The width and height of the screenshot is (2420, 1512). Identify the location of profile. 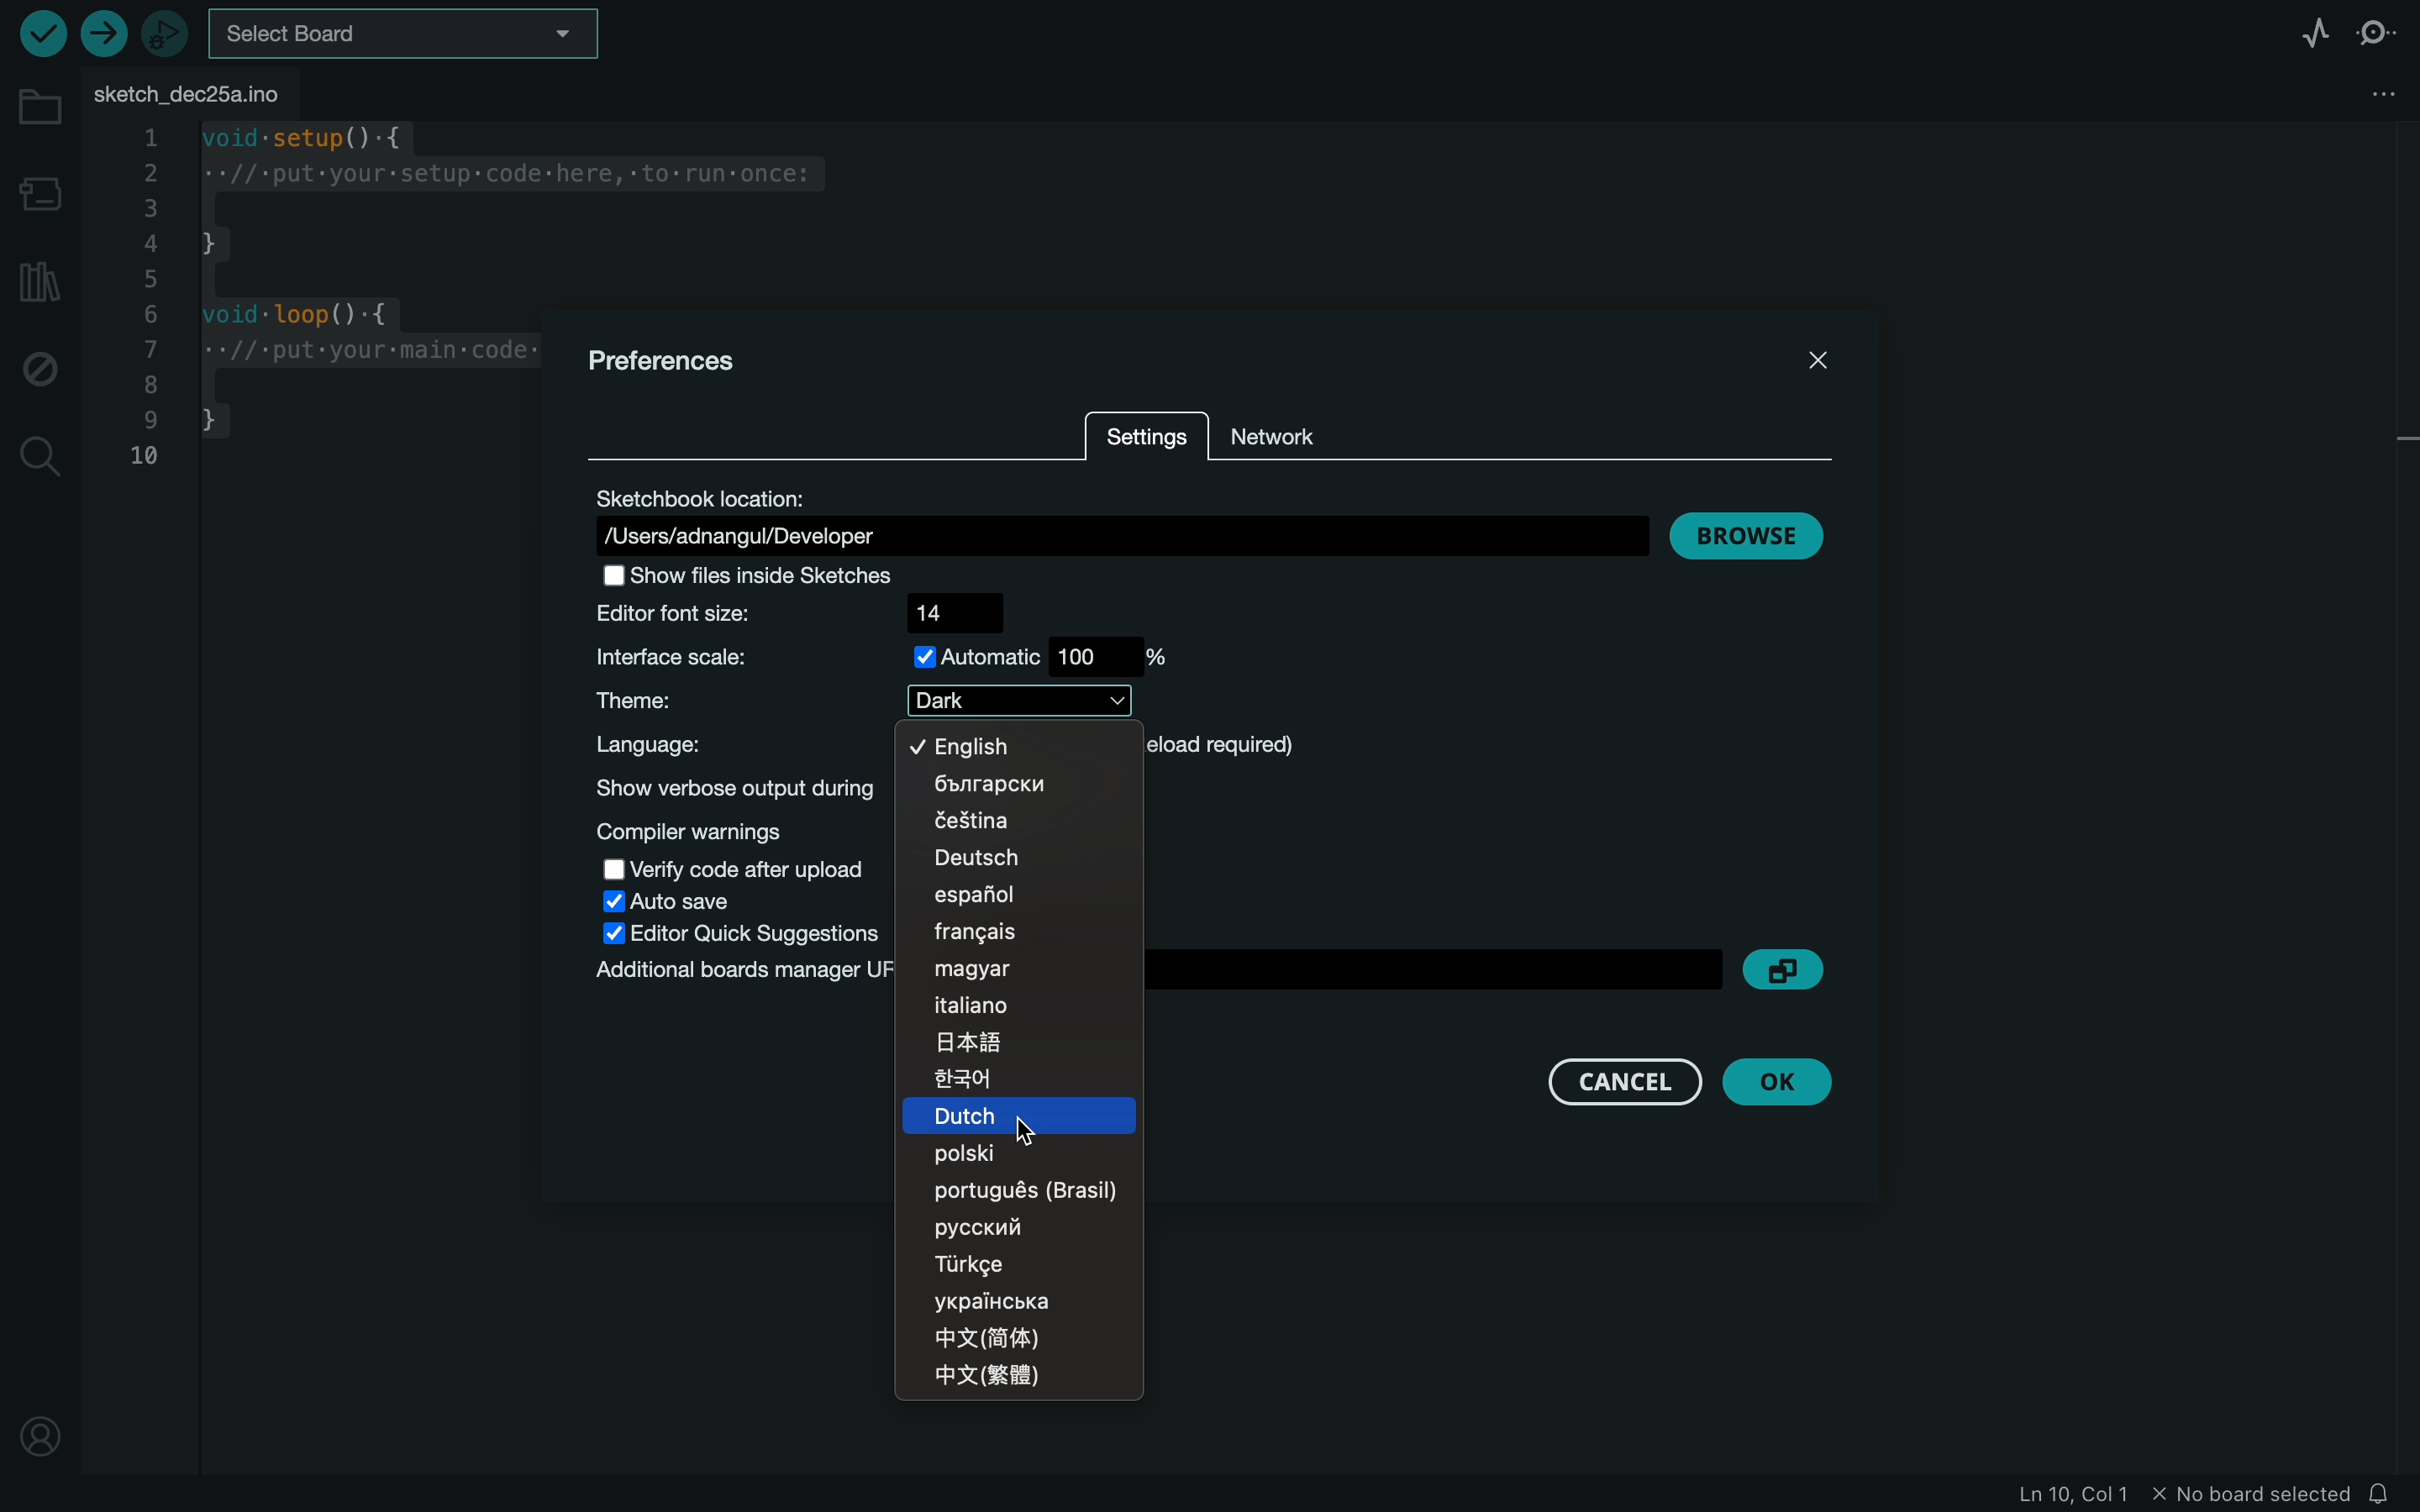
(40, 1427).